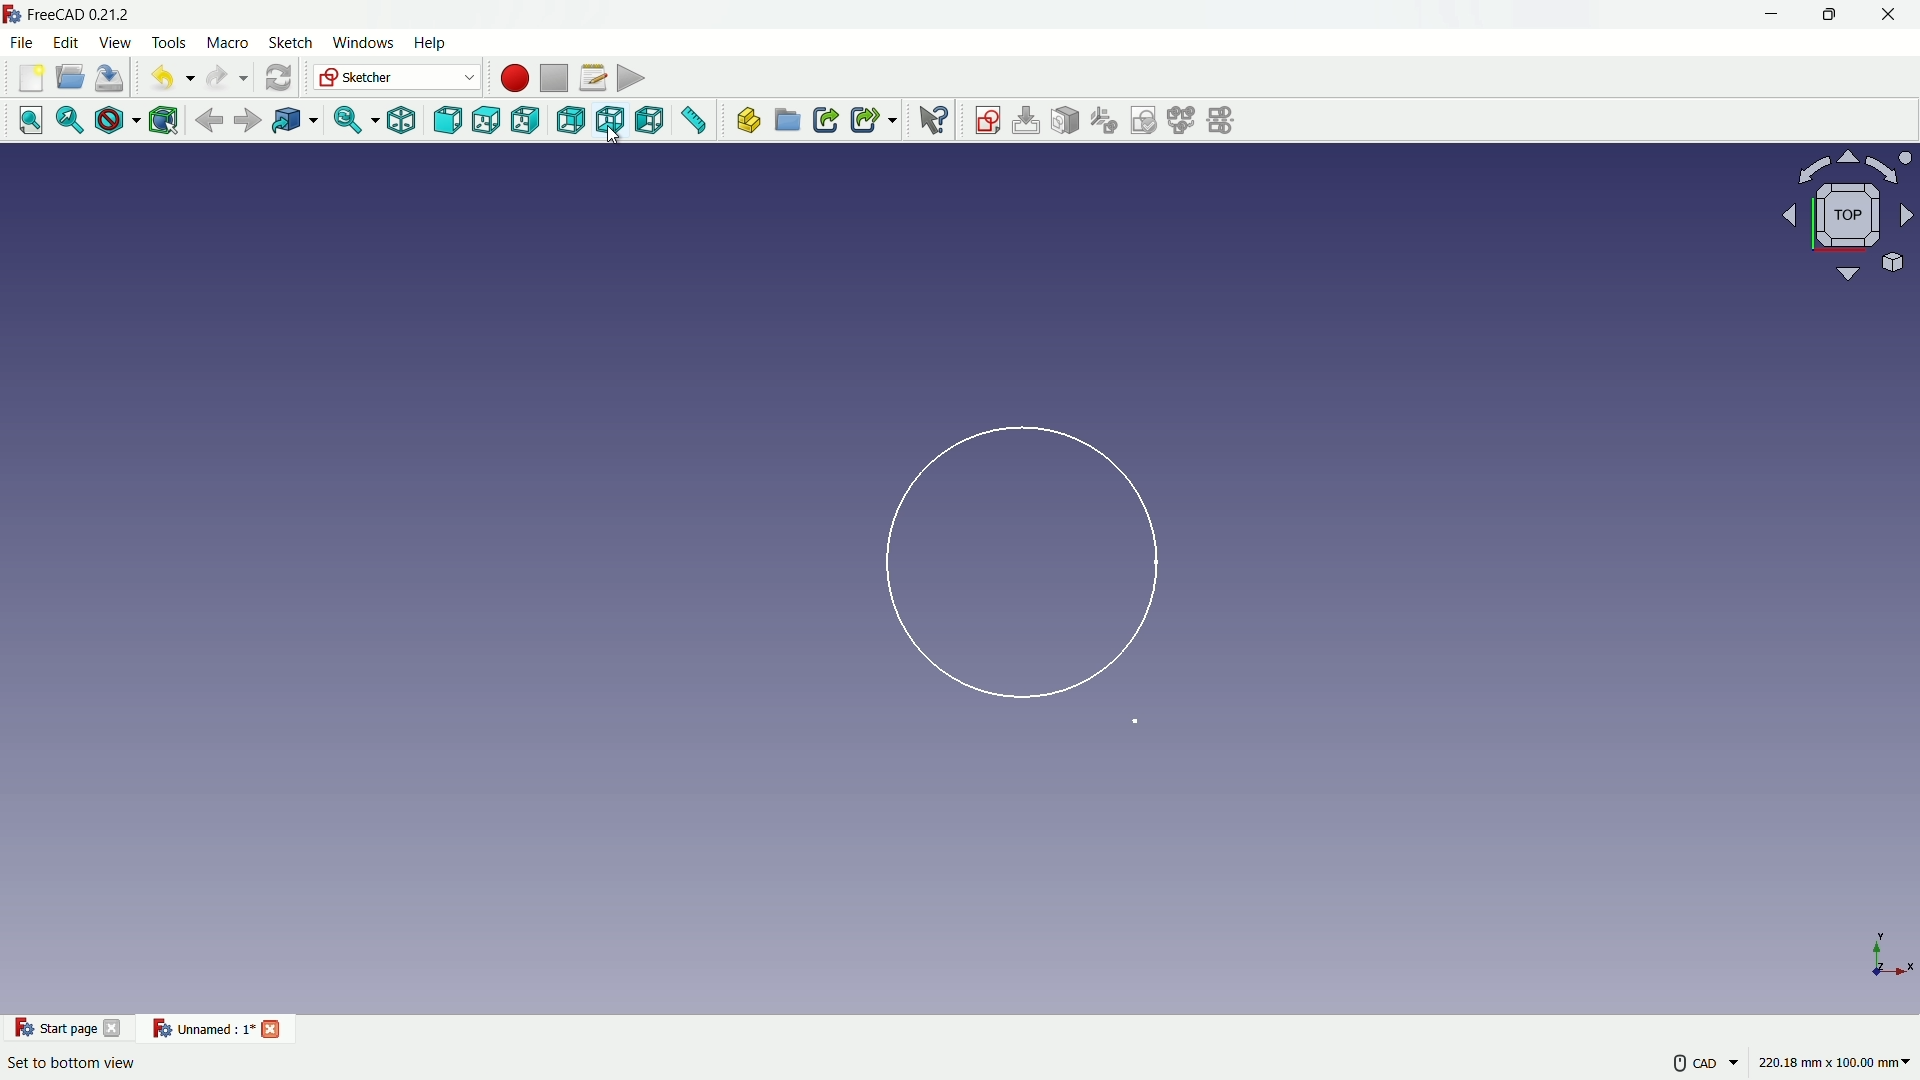 The height and width of the screenshot is (1080, 1920). Describe the element at coordinates (525, 121) in the screenshot. I see `right view` at that location.